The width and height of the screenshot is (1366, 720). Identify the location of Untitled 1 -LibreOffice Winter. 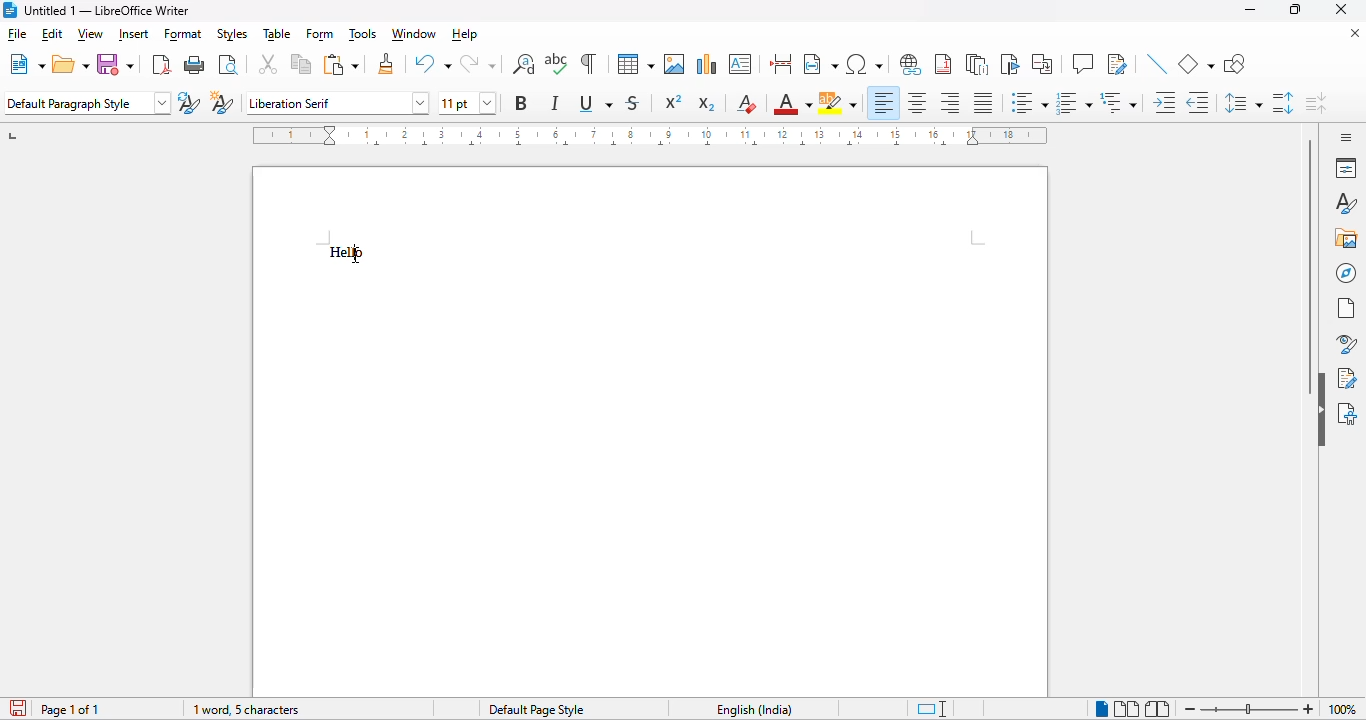
(110, 10).